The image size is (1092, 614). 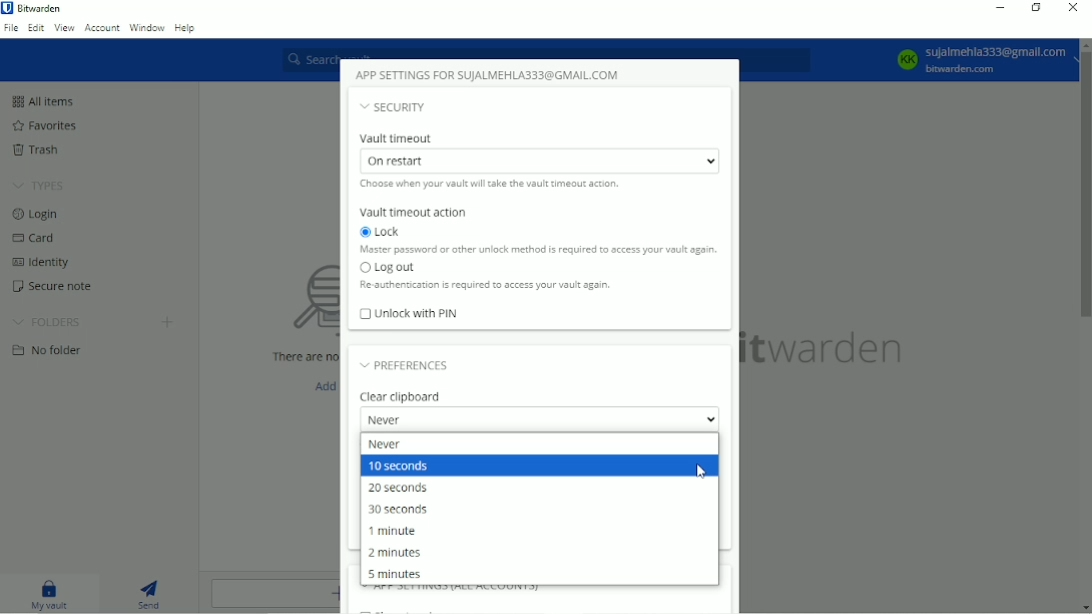 I want to click on Never, so click(x=388, y=444).